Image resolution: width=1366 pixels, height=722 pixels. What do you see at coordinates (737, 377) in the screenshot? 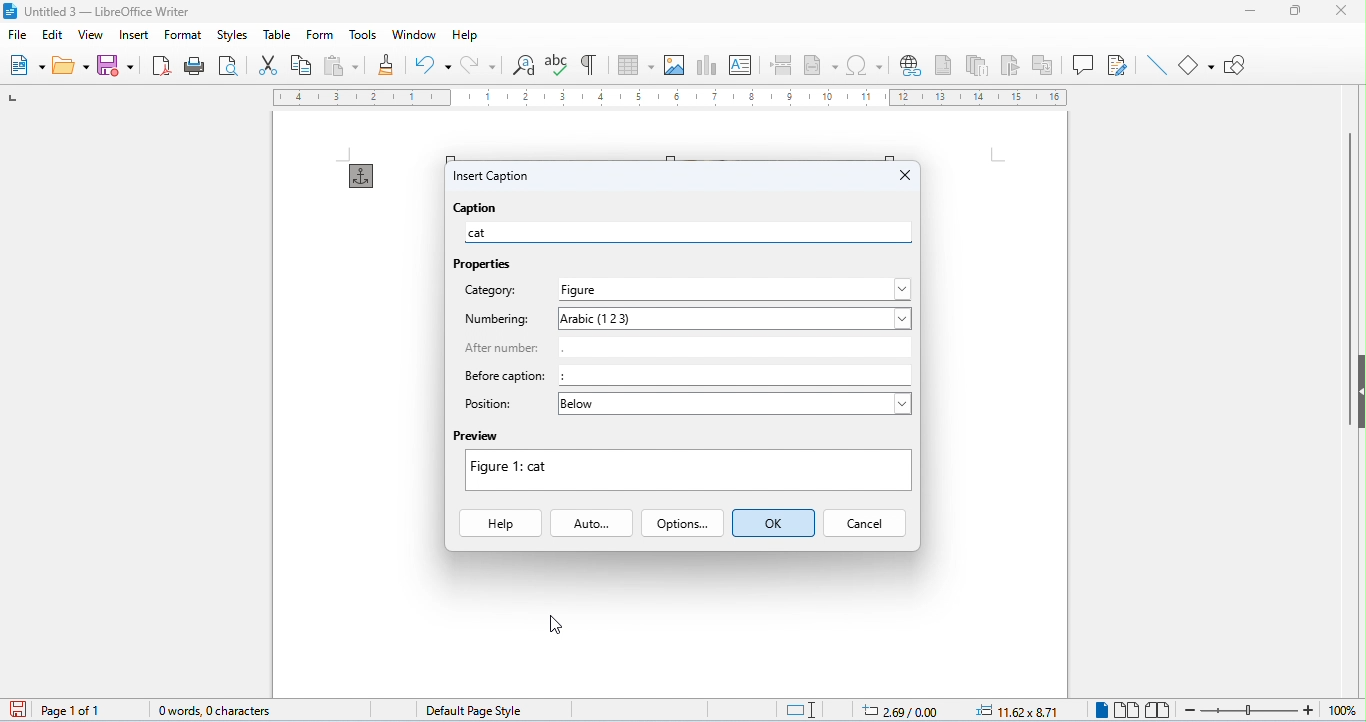
I see `:` at bounding box center [737, 377].